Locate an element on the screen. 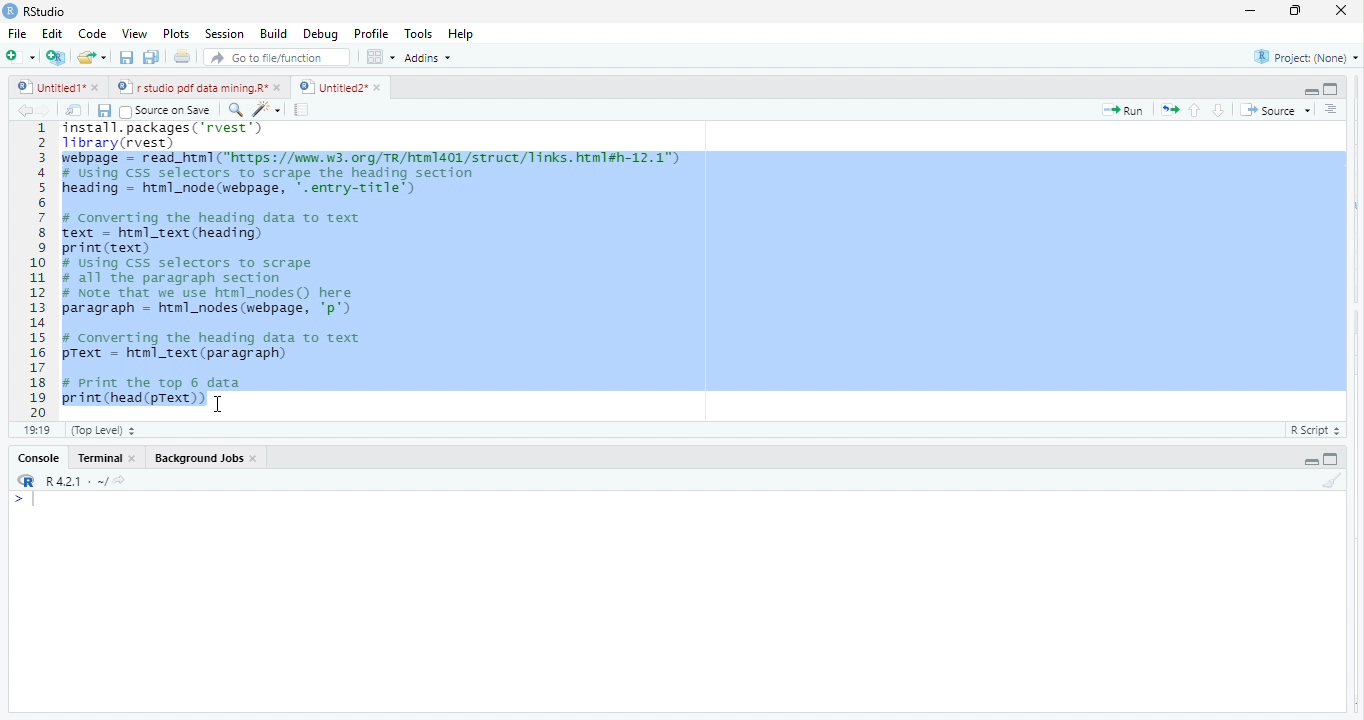 The height and width of the screenshot is (720, 1364). clear console is located at coordinates (1340, 478).